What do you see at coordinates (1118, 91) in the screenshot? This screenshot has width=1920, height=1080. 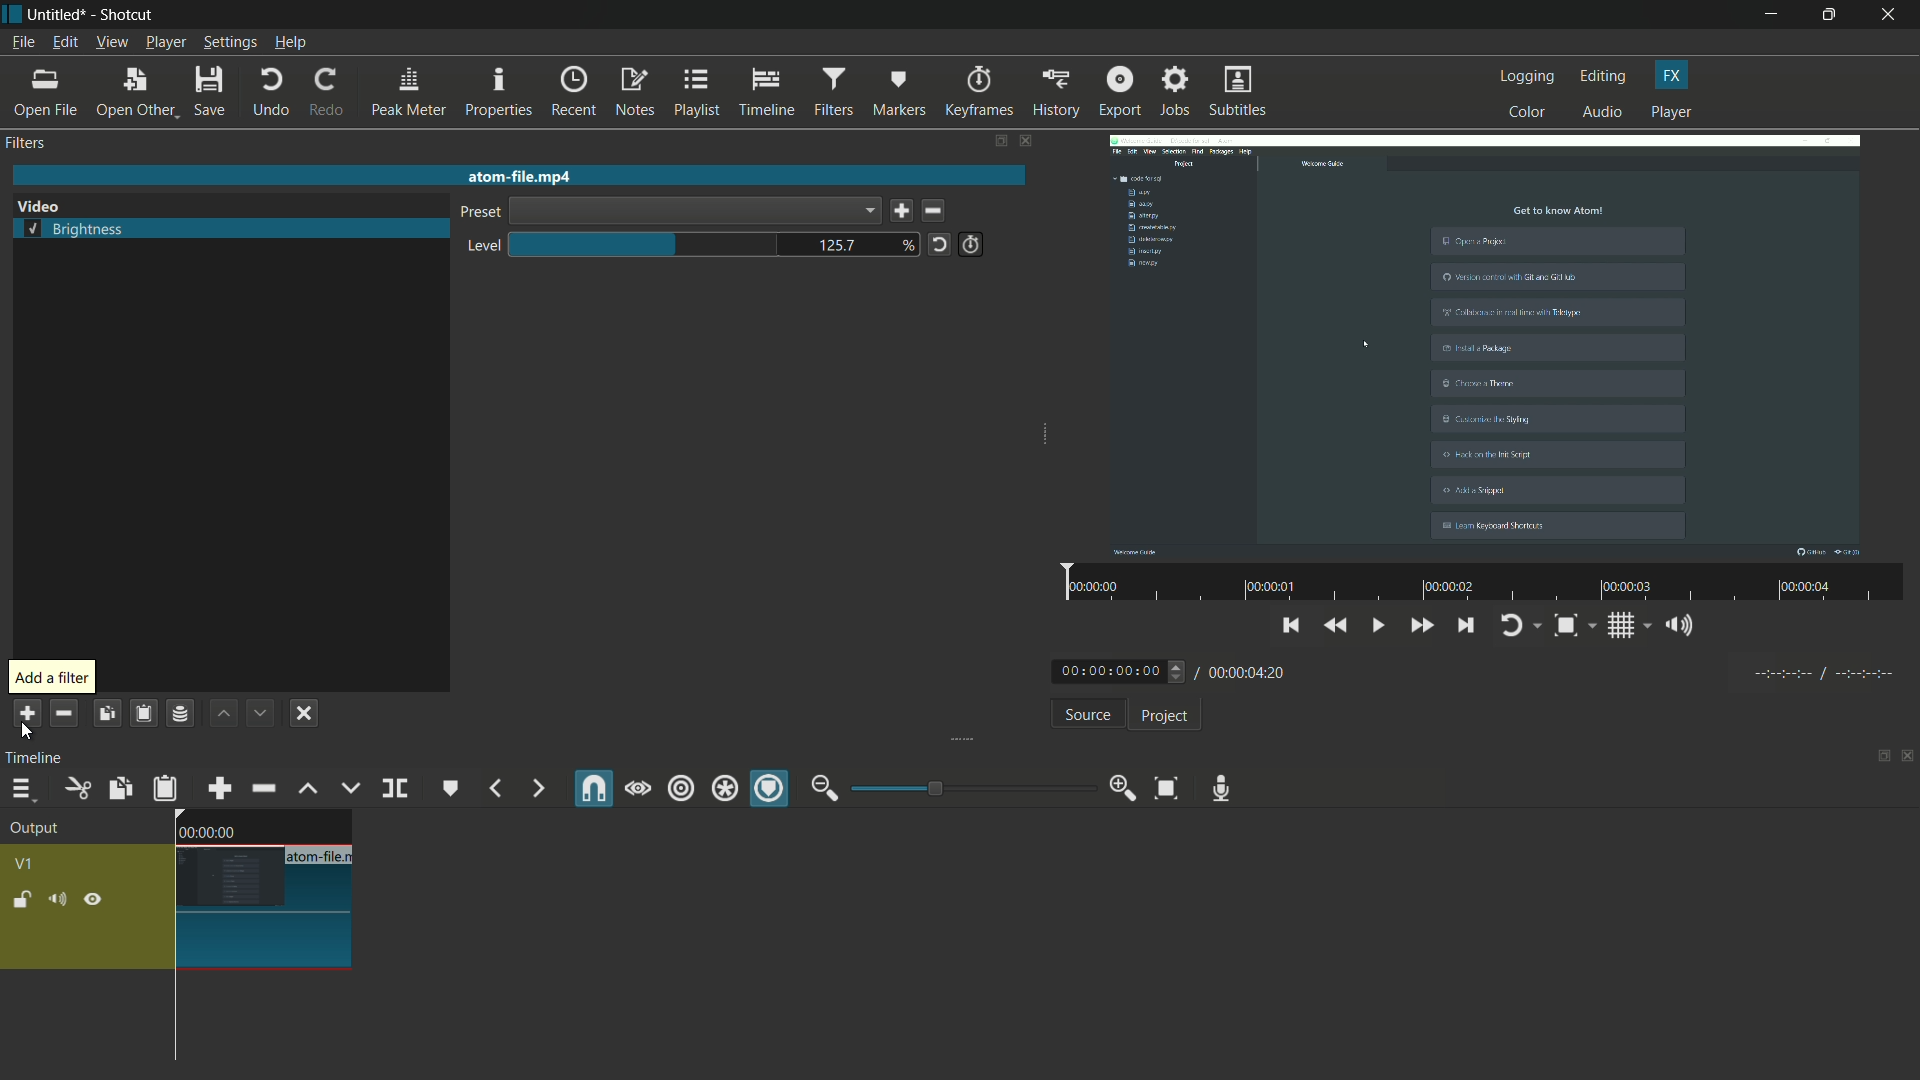 I see `export` at bounding box center [1118, 91].